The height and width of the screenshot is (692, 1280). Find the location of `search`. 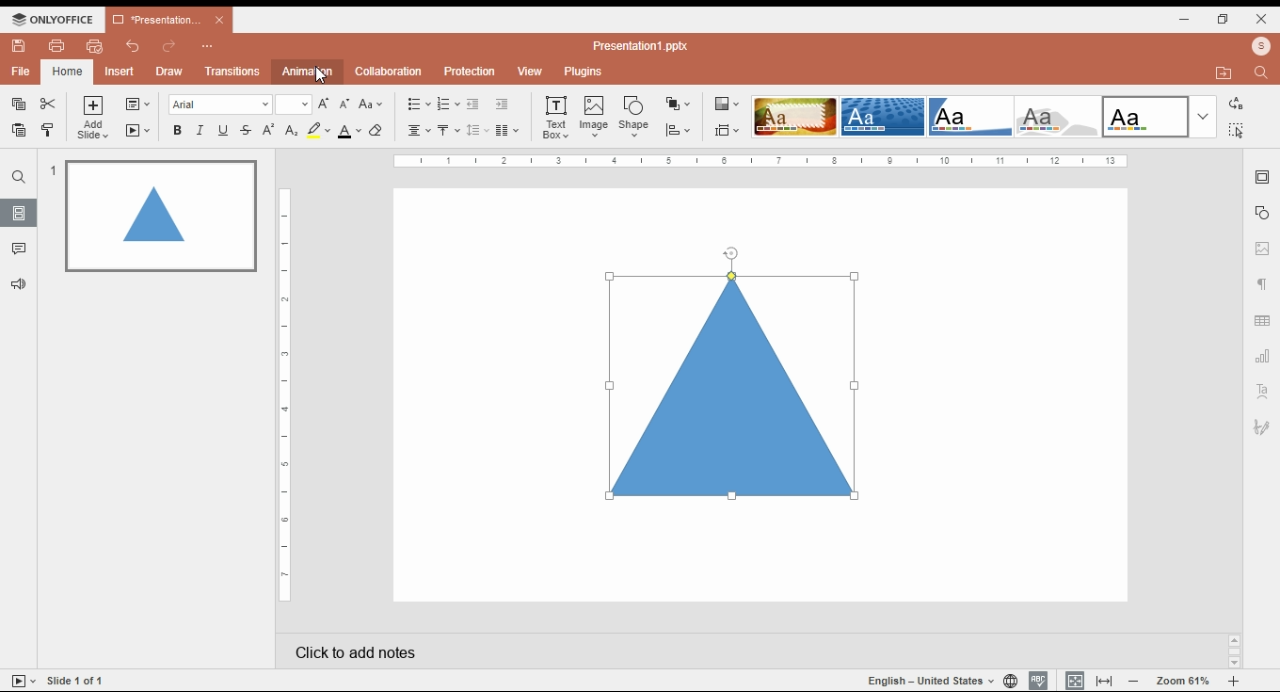

search is located at coordinates (21, 176).